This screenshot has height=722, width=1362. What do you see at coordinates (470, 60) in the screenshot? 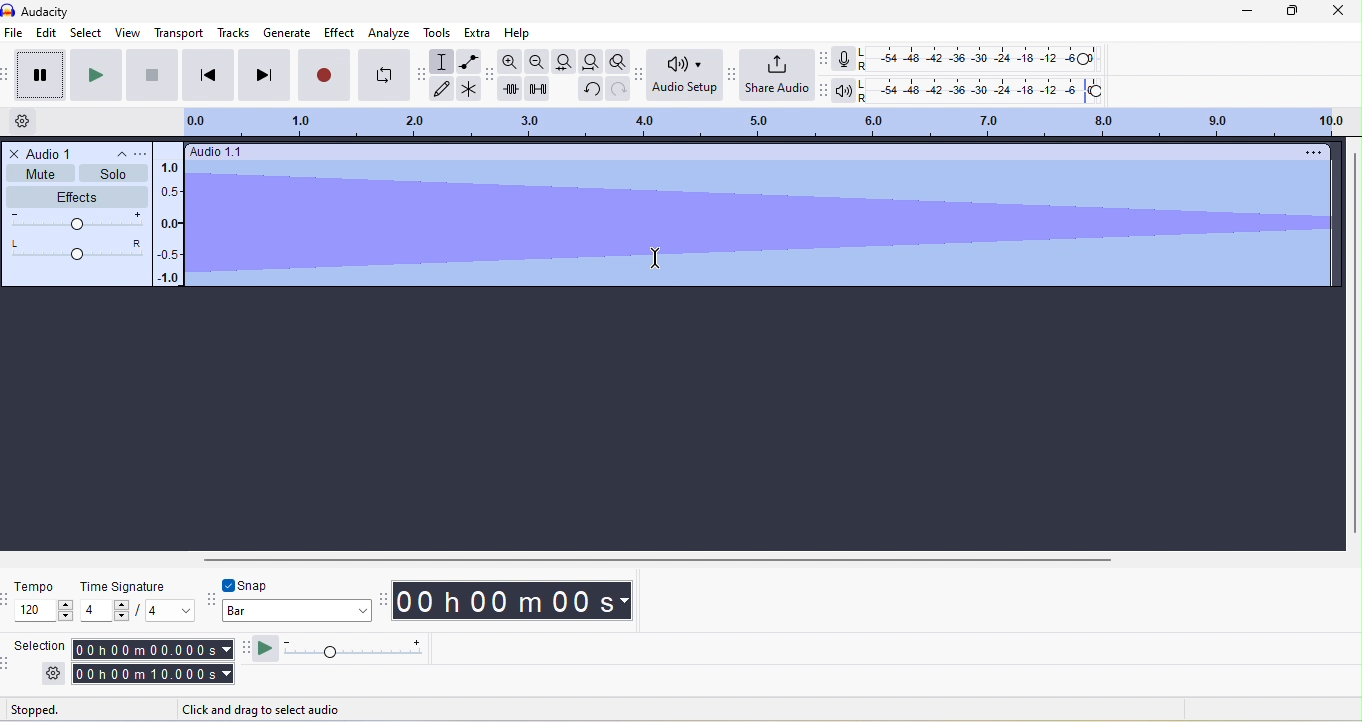
I see `envelope tool ` at bounding box center [470, 60].